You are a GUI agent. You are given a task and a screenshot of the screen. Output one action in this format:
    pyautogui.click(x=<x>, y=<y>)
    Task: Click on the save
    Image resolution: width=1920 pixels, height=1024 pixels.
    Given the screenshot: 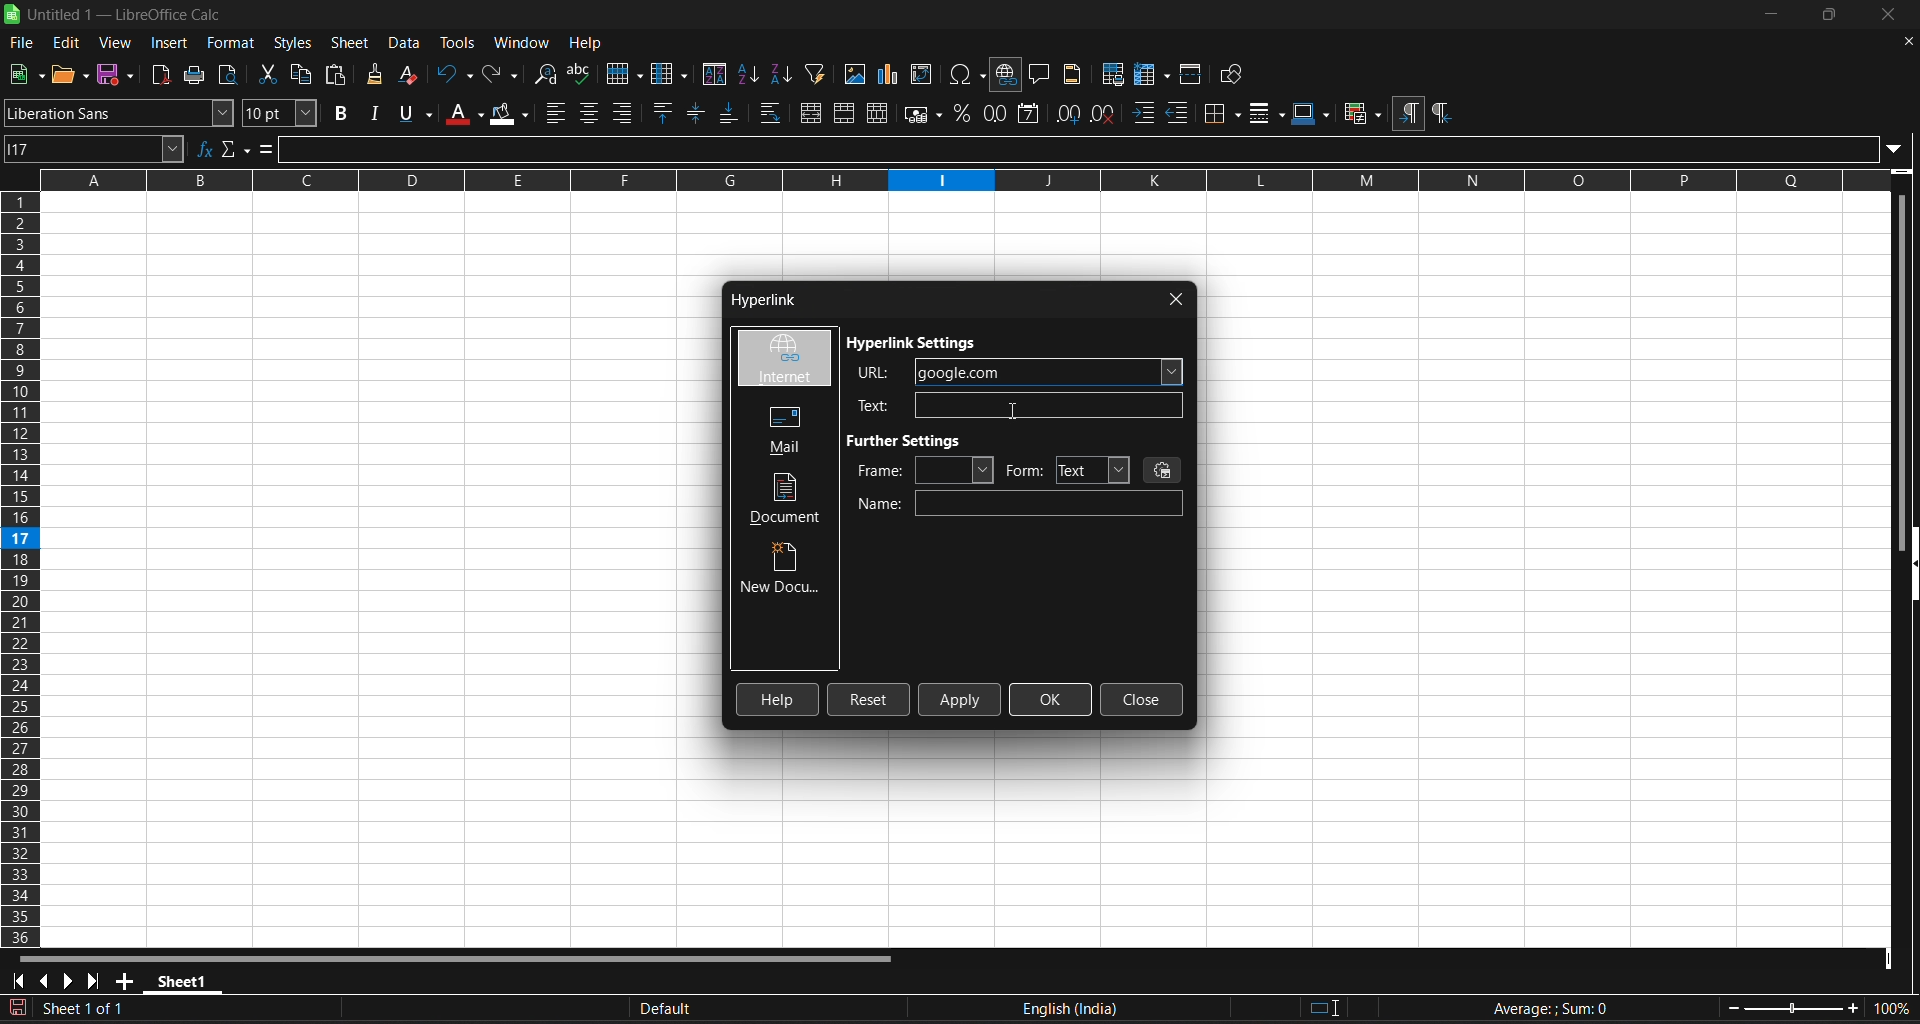 What is the action you would take?
    pyautogui.click(x=117, y=75)
    